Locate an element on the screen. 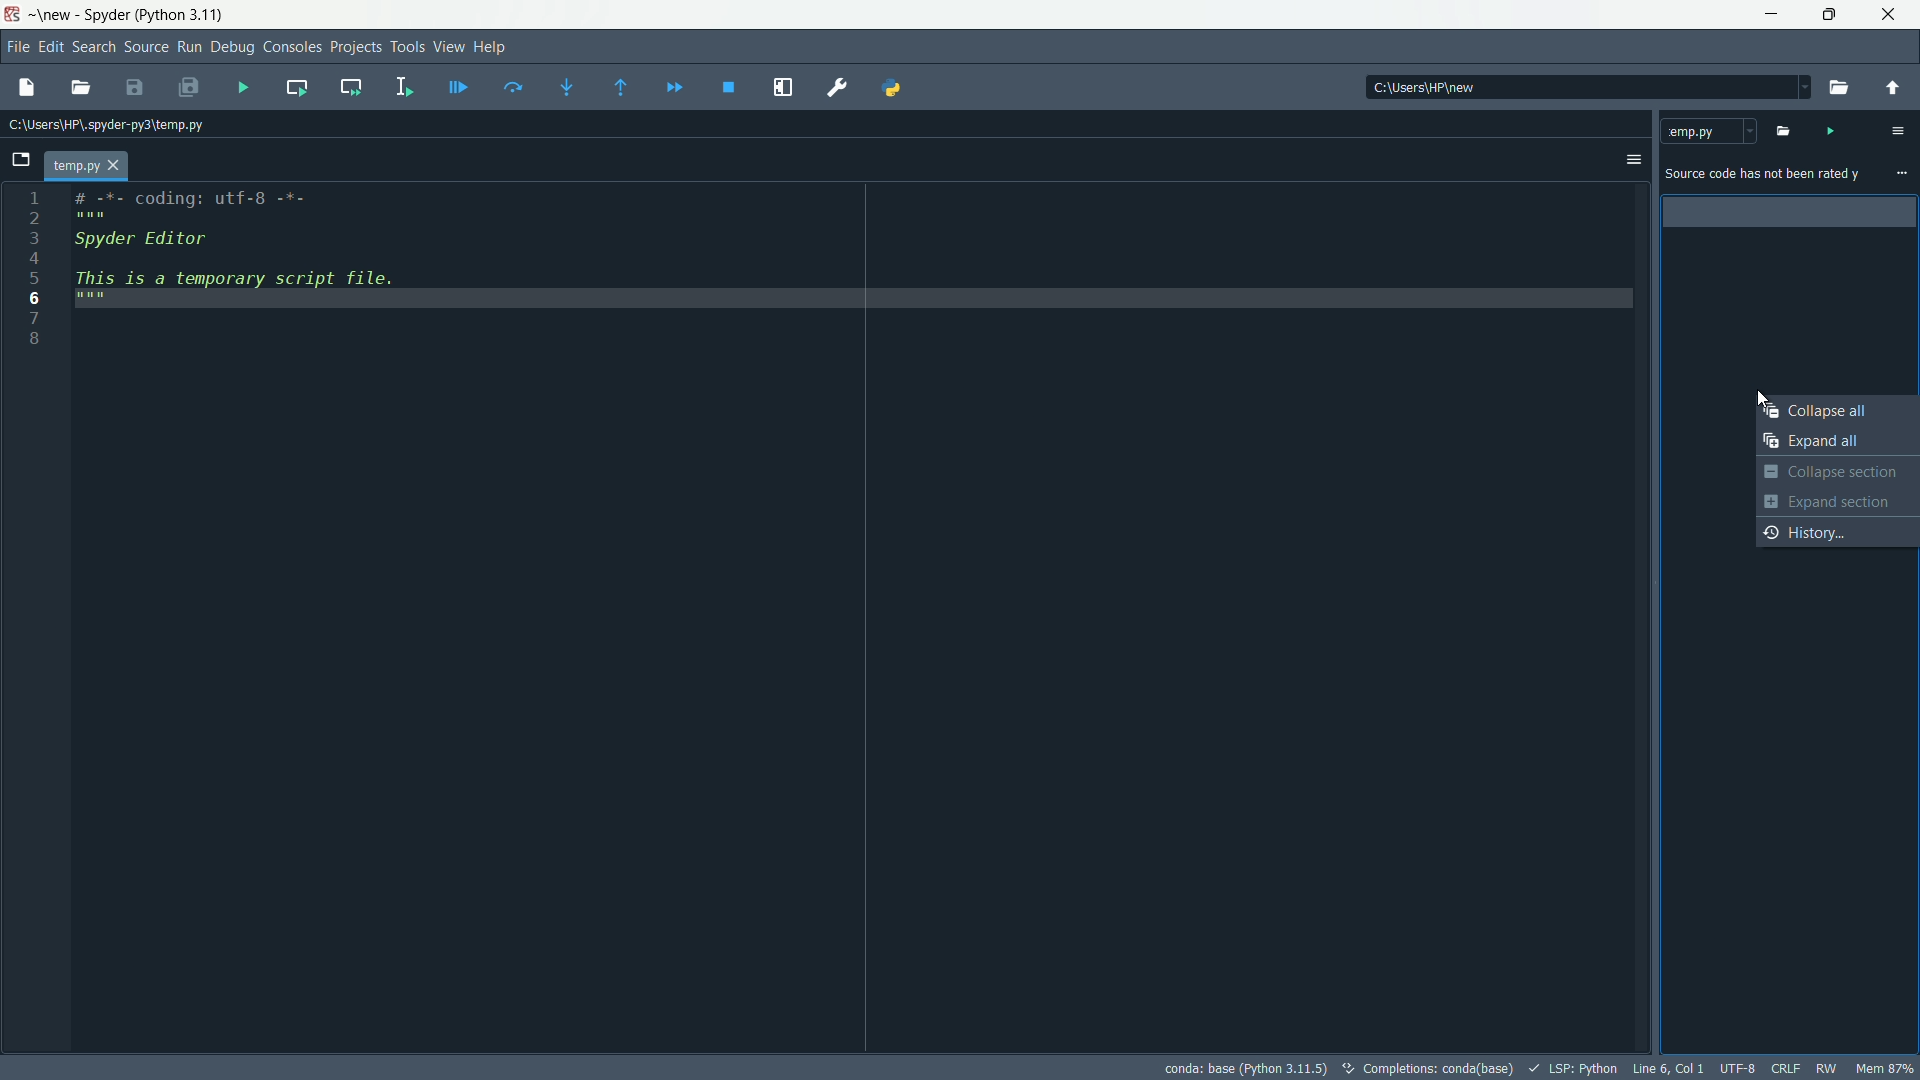 This screenshot has width=1920, height=1080. run current cell is located at coordinates (298, 86).